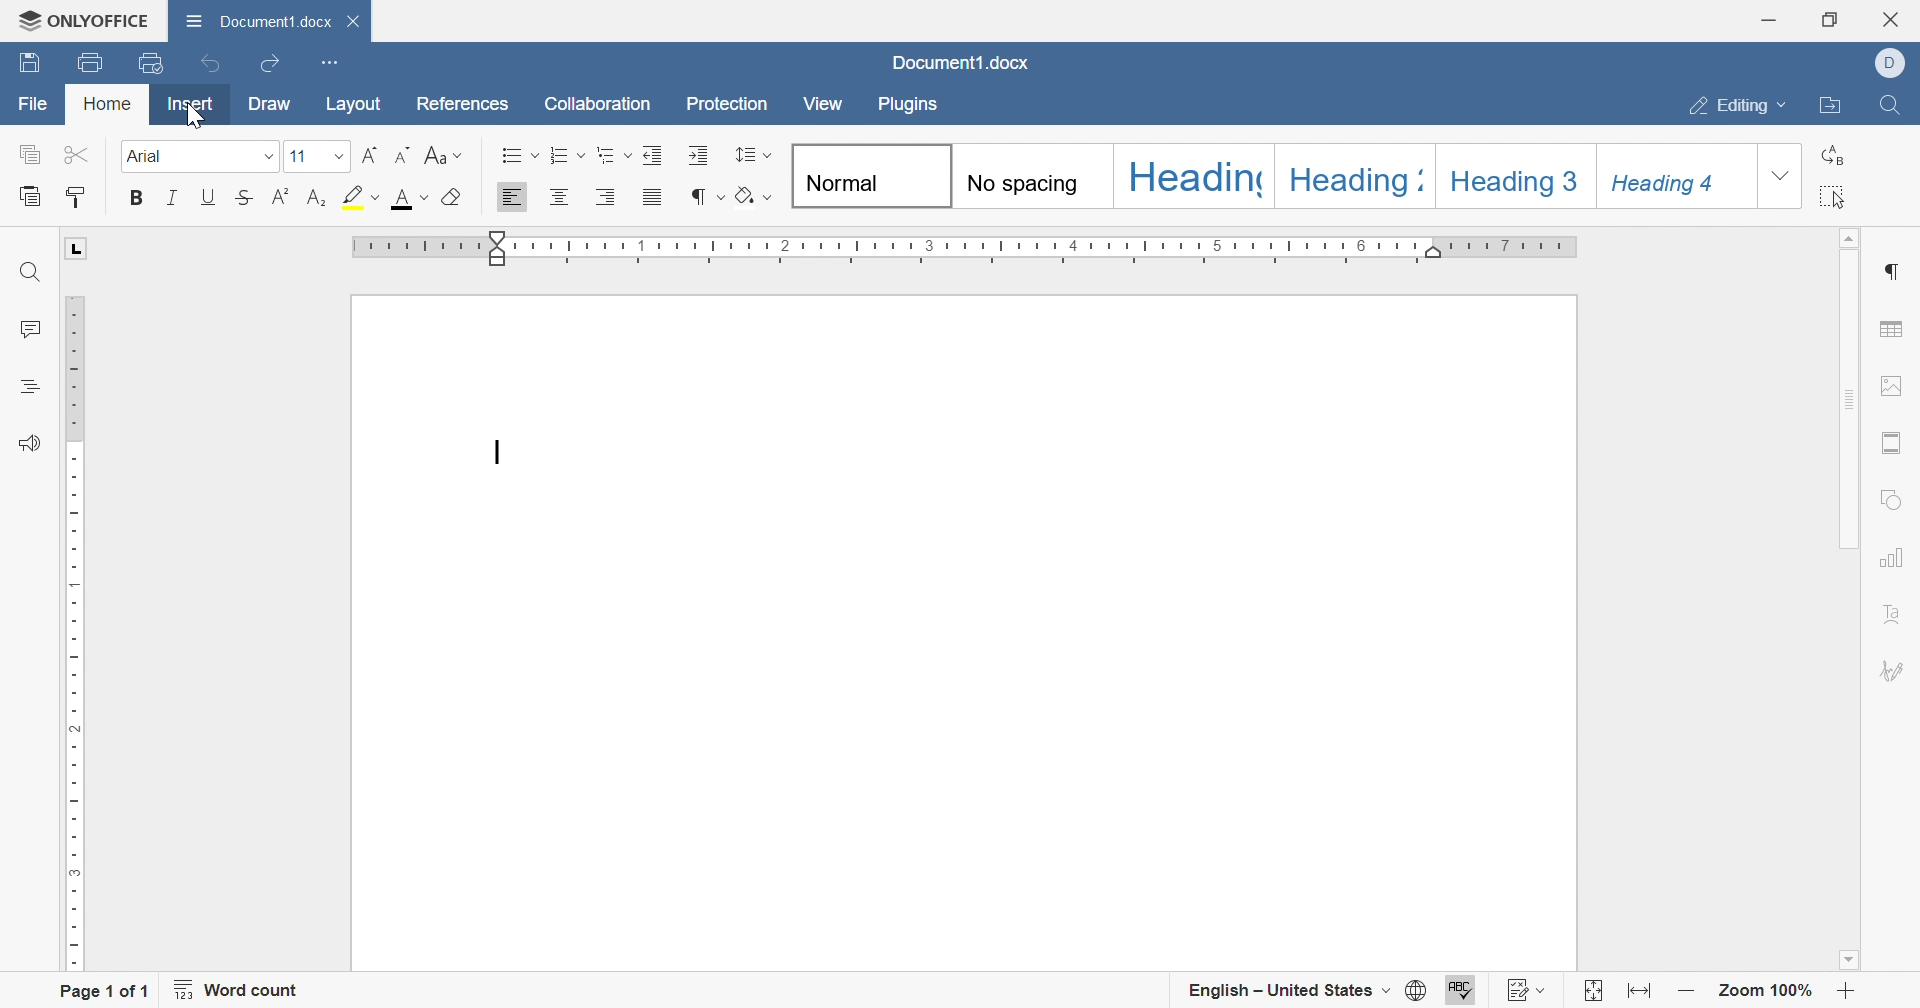 Image resolution: width=1920 pixels, height=1008 pixels. Describe the element at coordinates (512, 199) in the screenshot. I see `Align left` at that location.